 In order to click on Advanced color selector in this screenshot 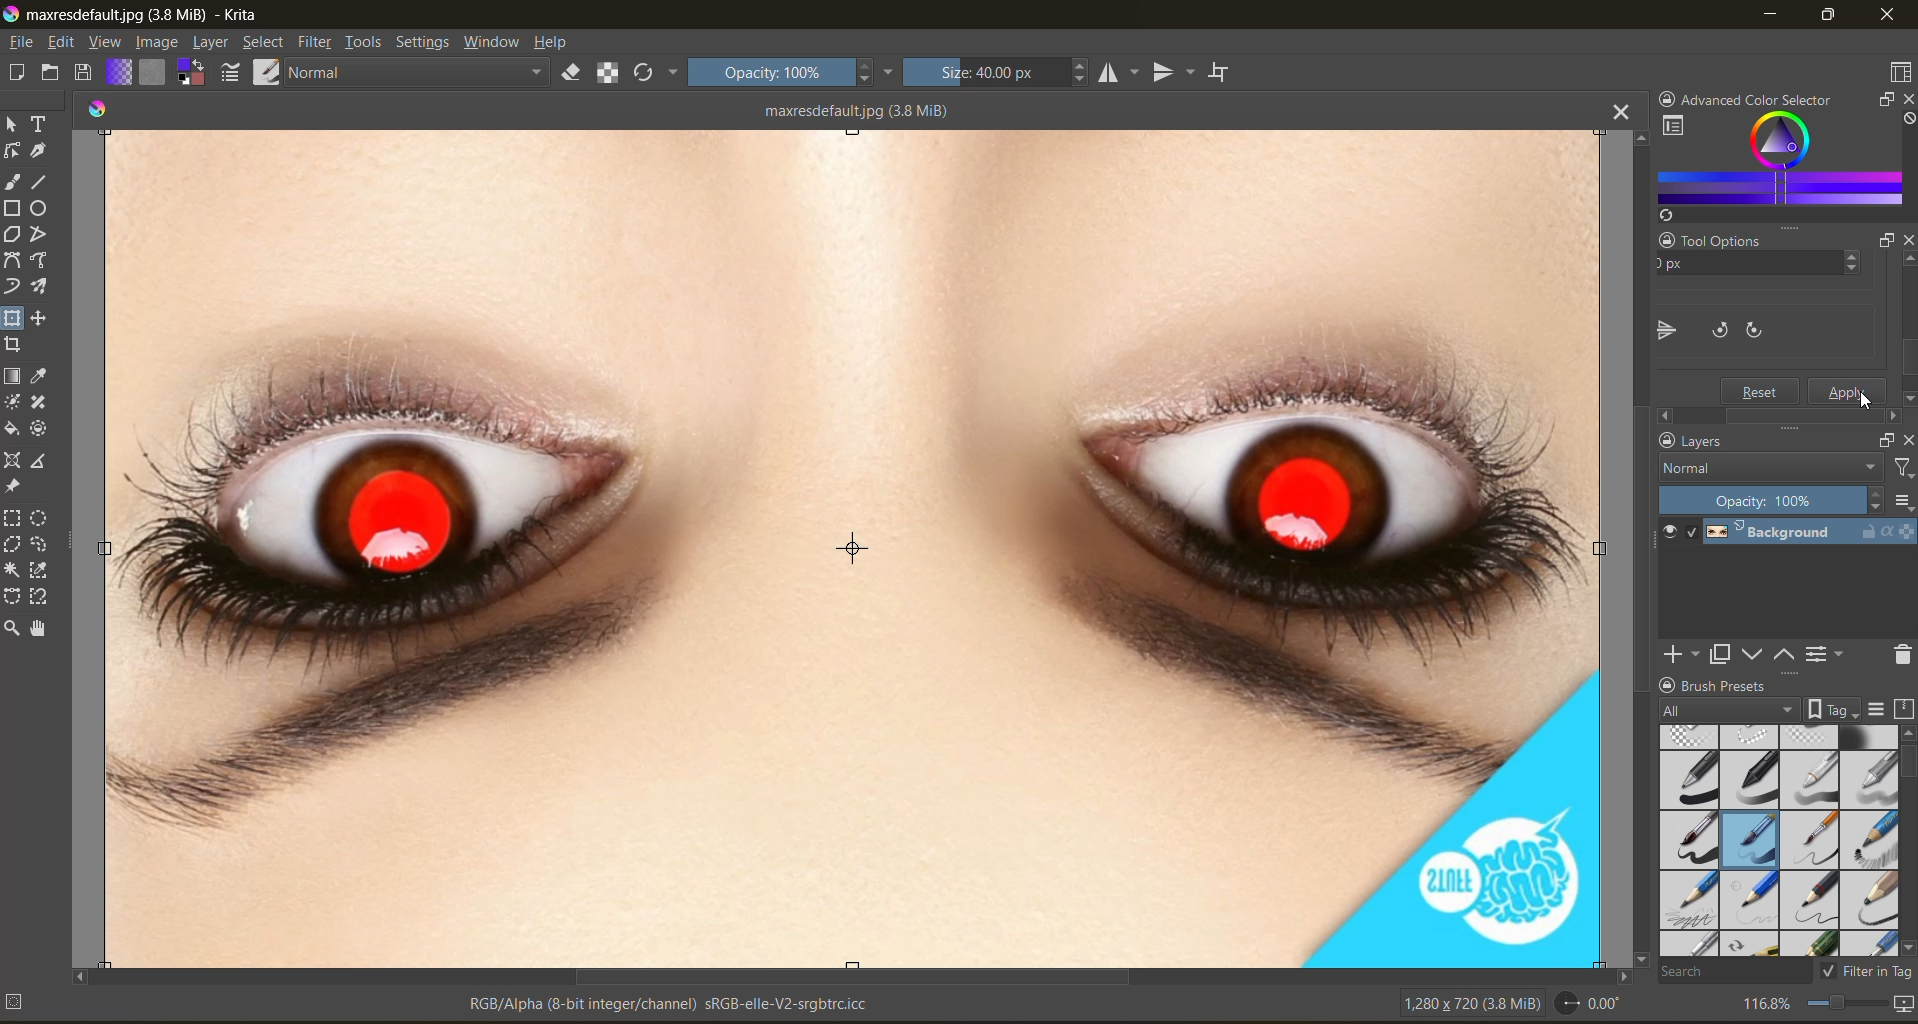, I will do `click(1768, 96)`.